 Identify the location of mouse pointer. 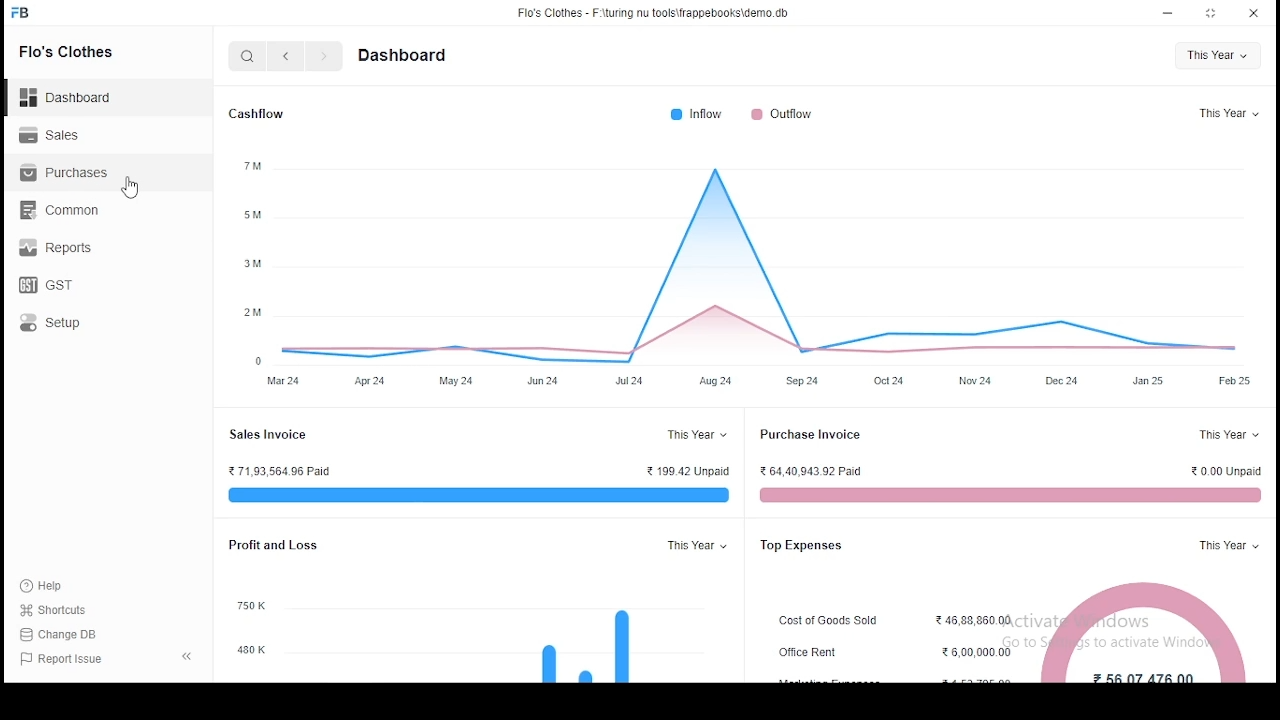
(134, 188).